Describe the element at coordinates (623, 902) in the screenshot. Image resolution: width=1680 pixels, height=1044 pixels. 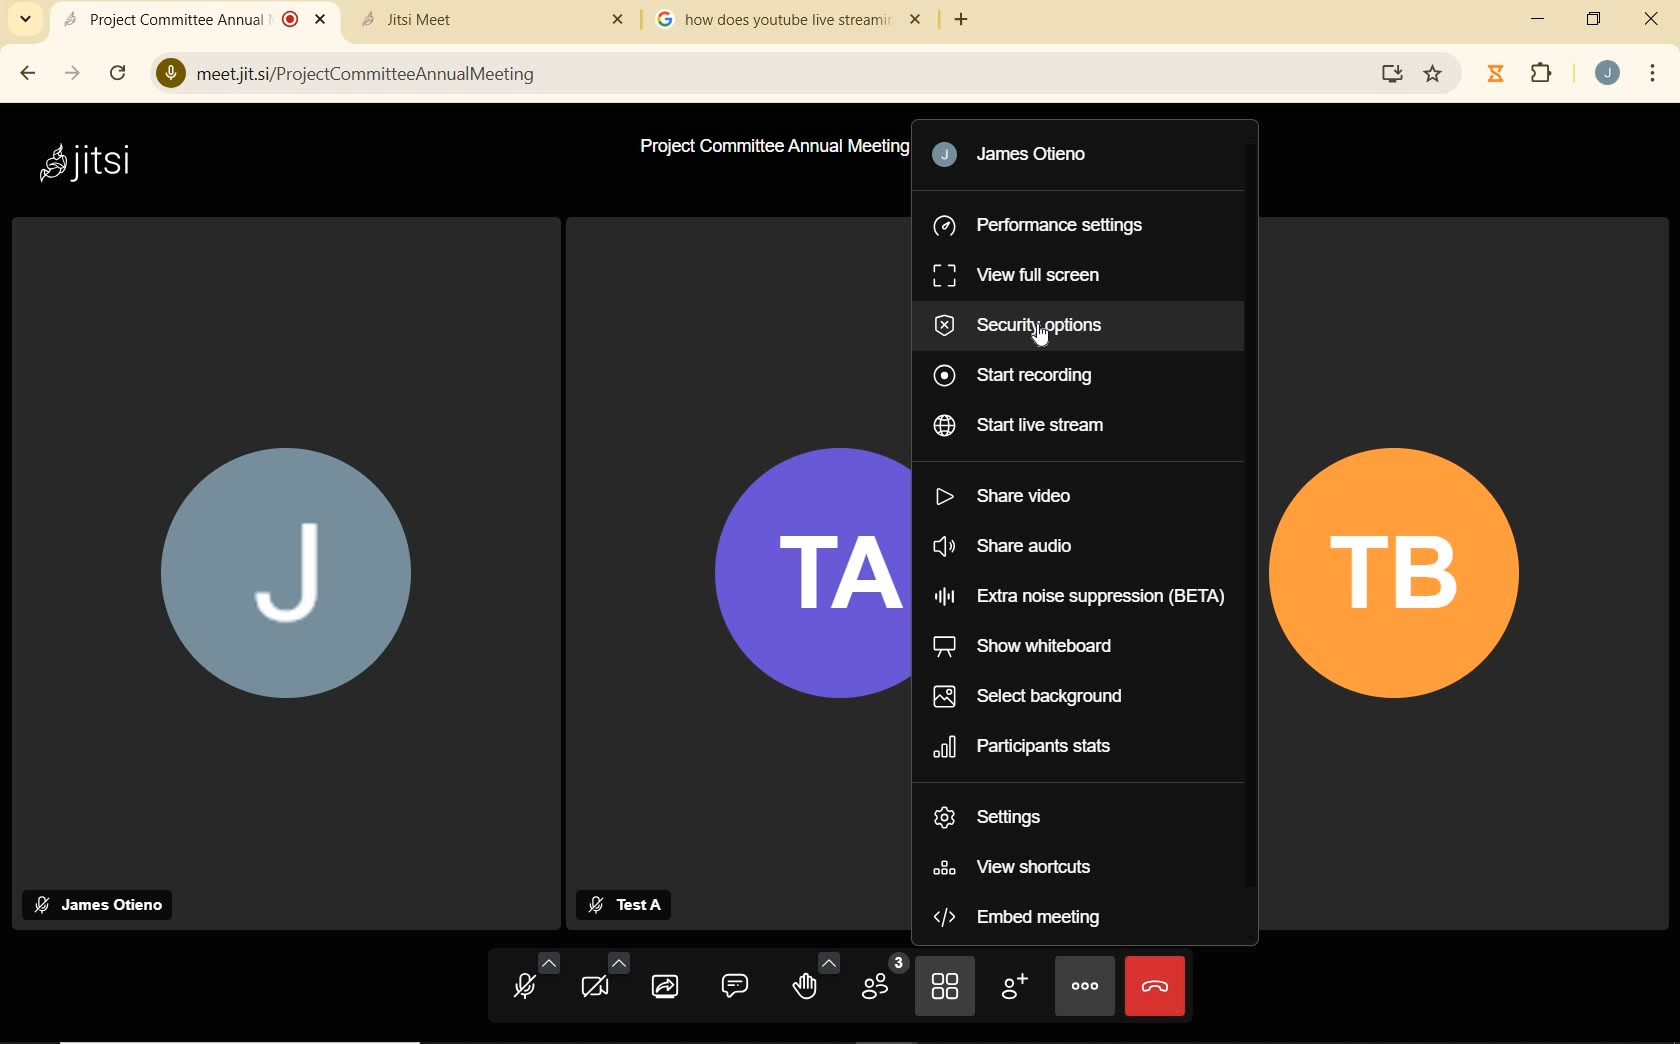
I see `Test A` at that location.